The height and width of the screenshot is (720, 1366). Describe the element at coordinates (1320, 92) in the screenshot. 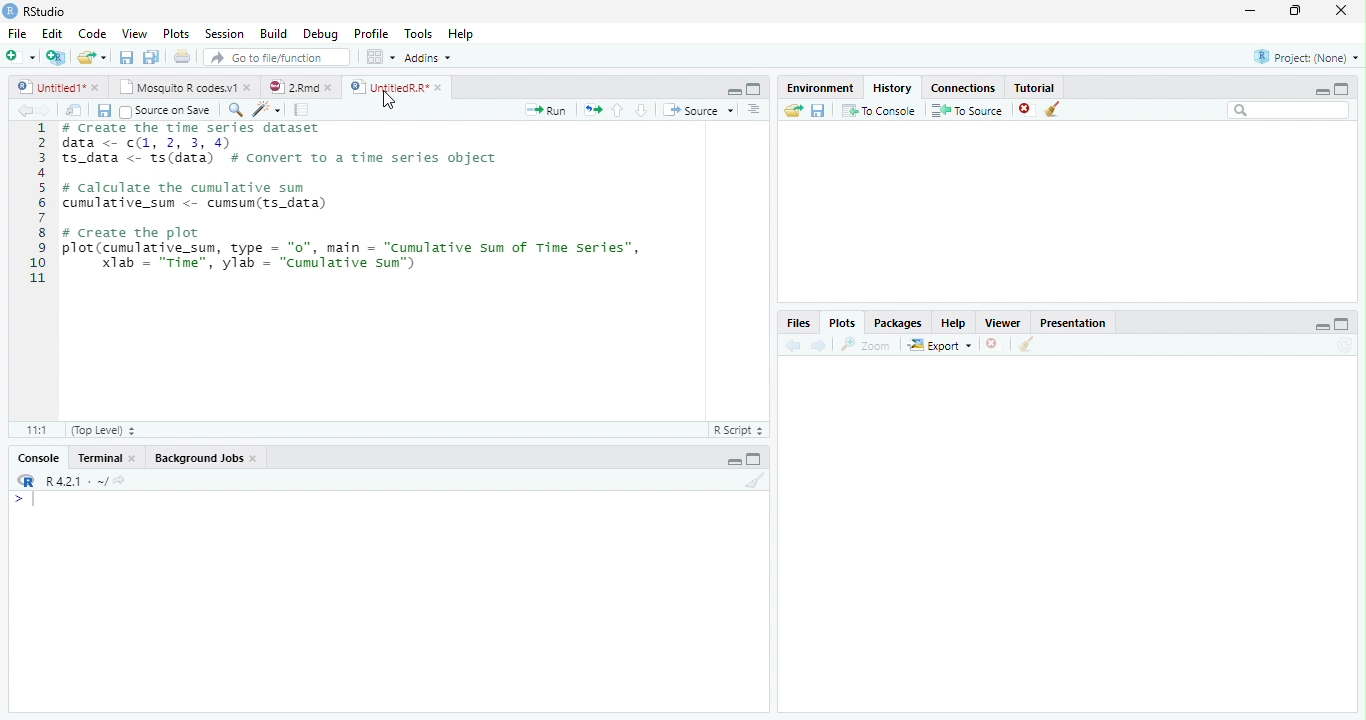

I see `Minimize` at that location.